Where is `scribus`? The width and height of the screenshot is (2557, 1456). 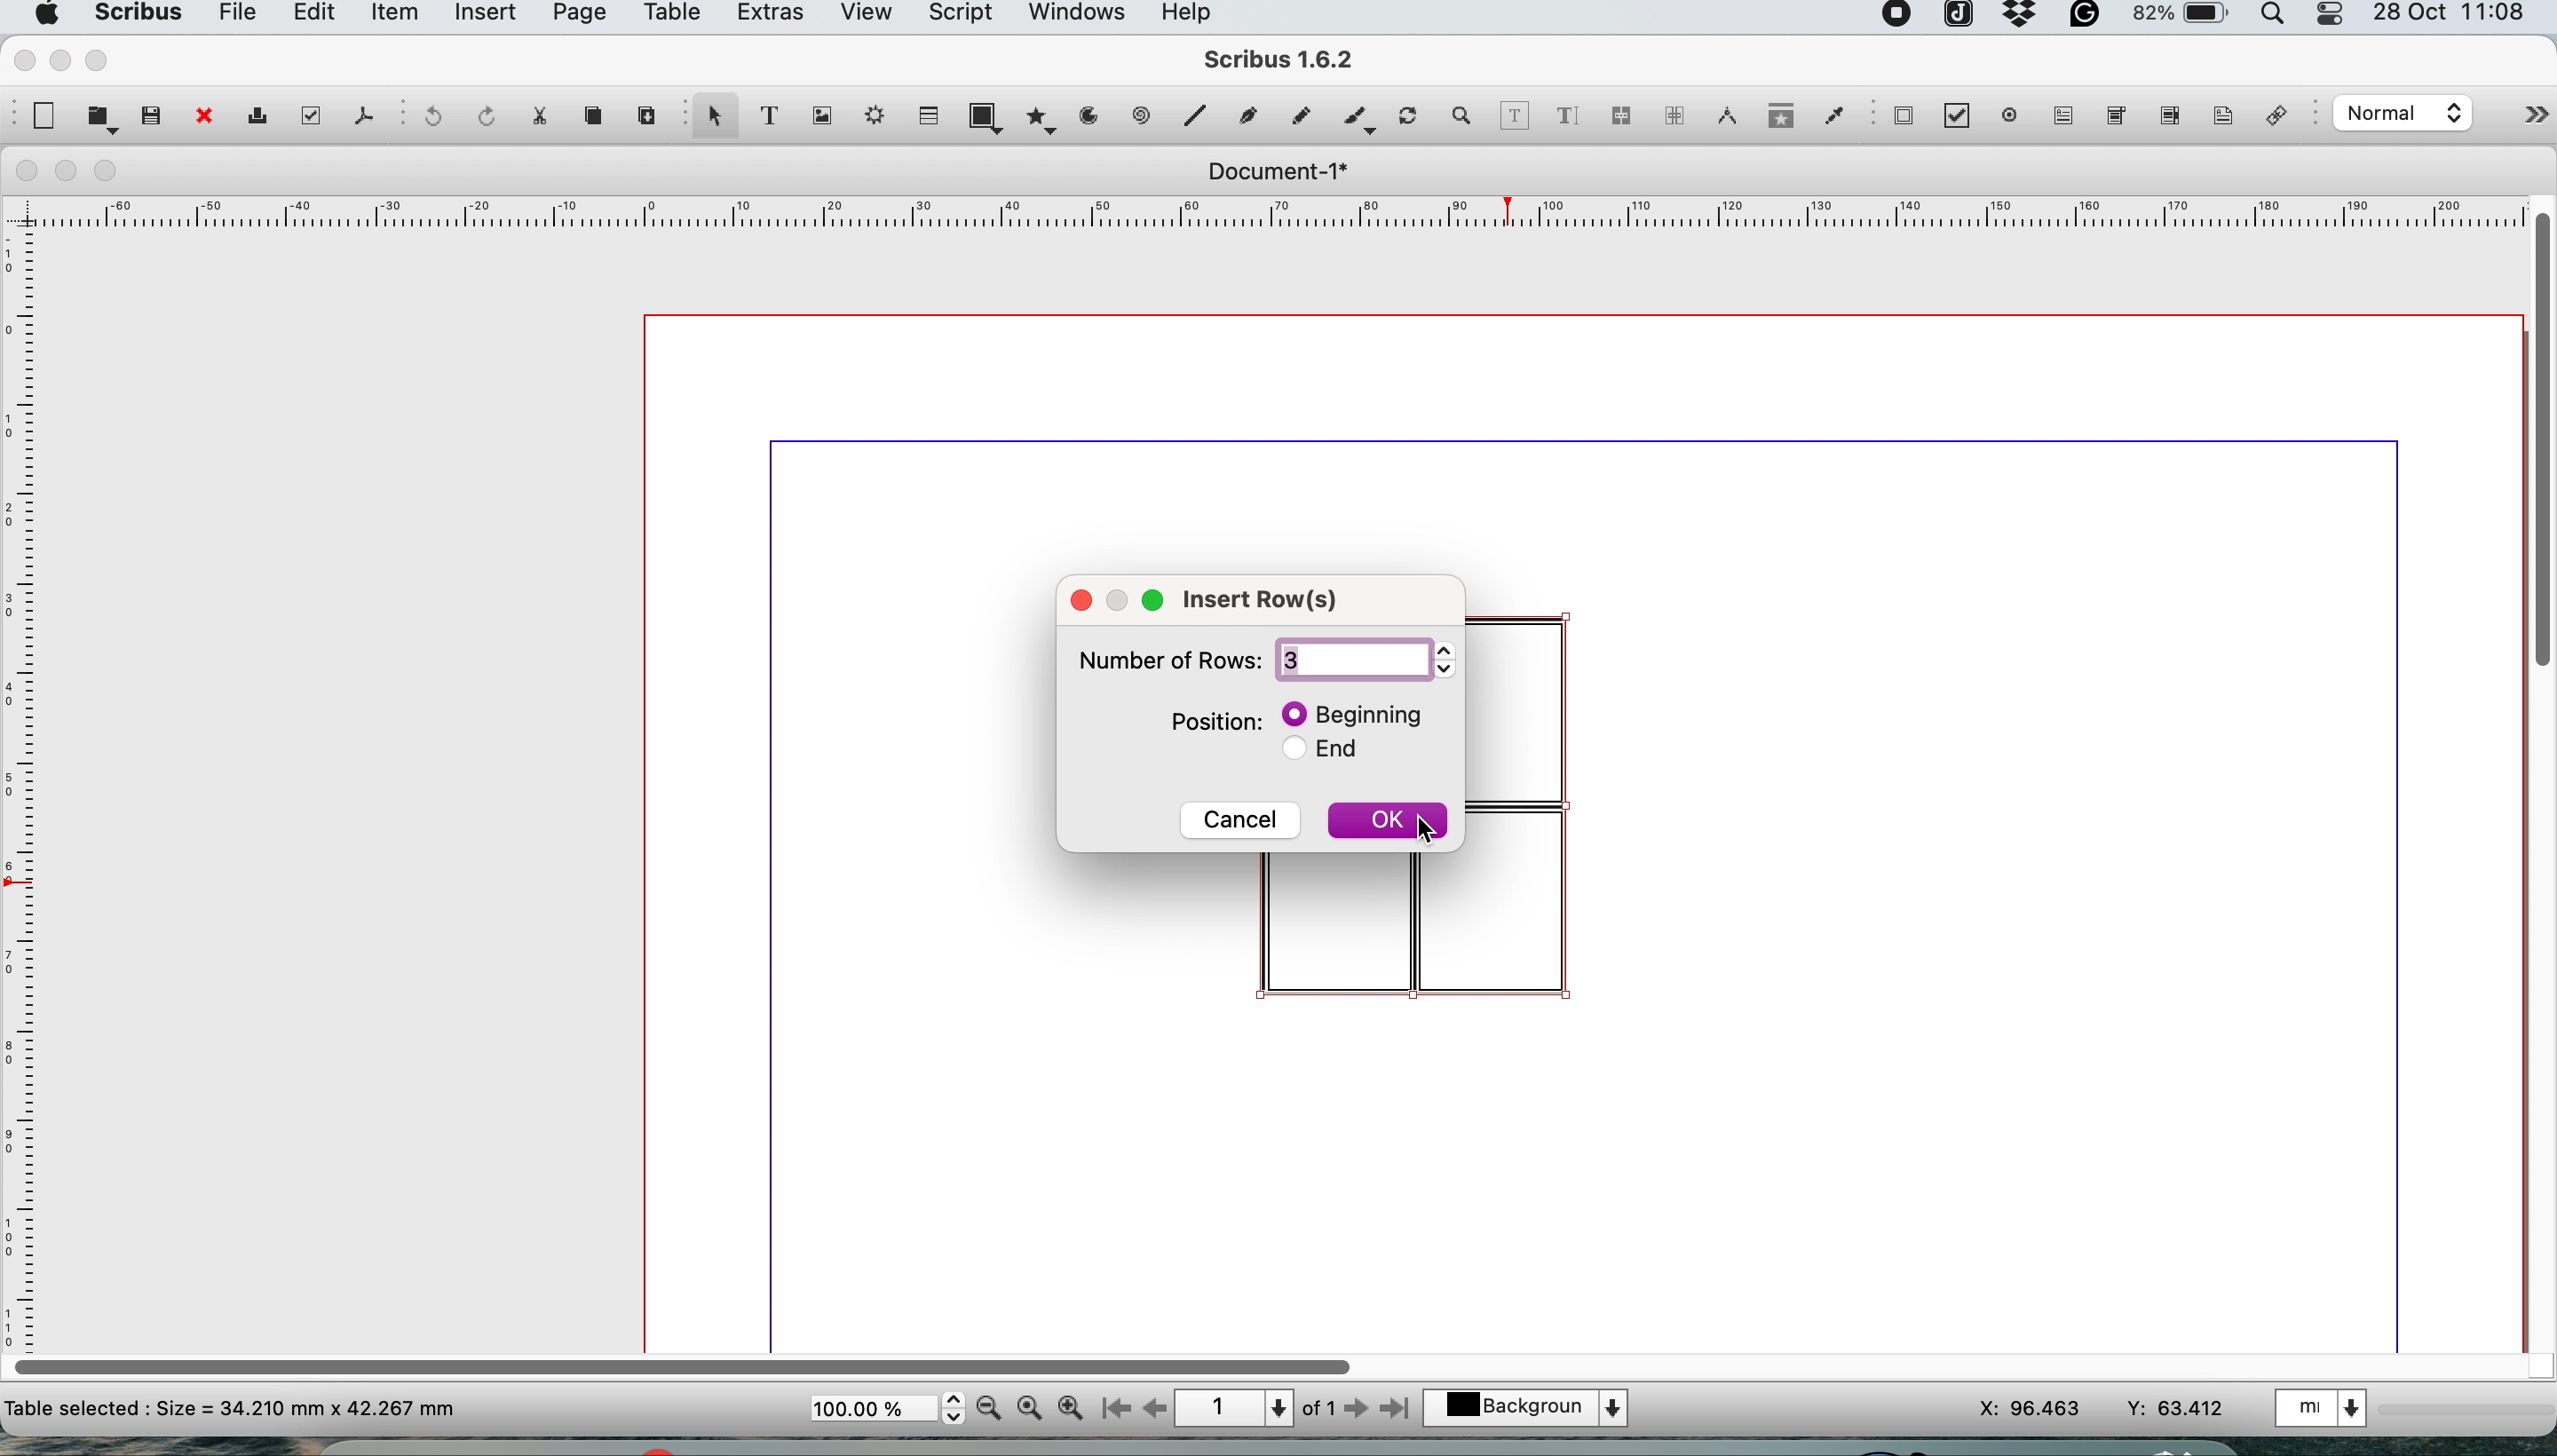
scribus is located at coordinates (1281, 62).